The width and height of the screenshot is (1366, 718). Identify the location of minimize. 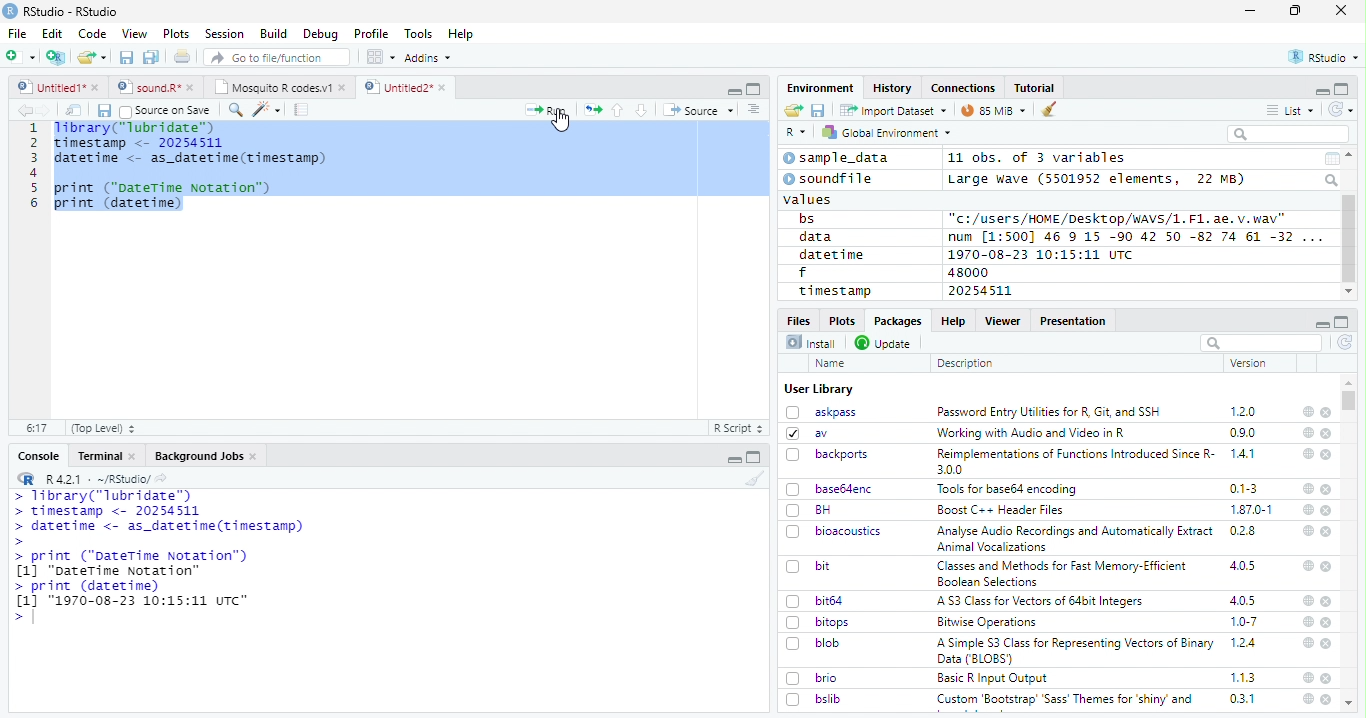
(1321, 90).